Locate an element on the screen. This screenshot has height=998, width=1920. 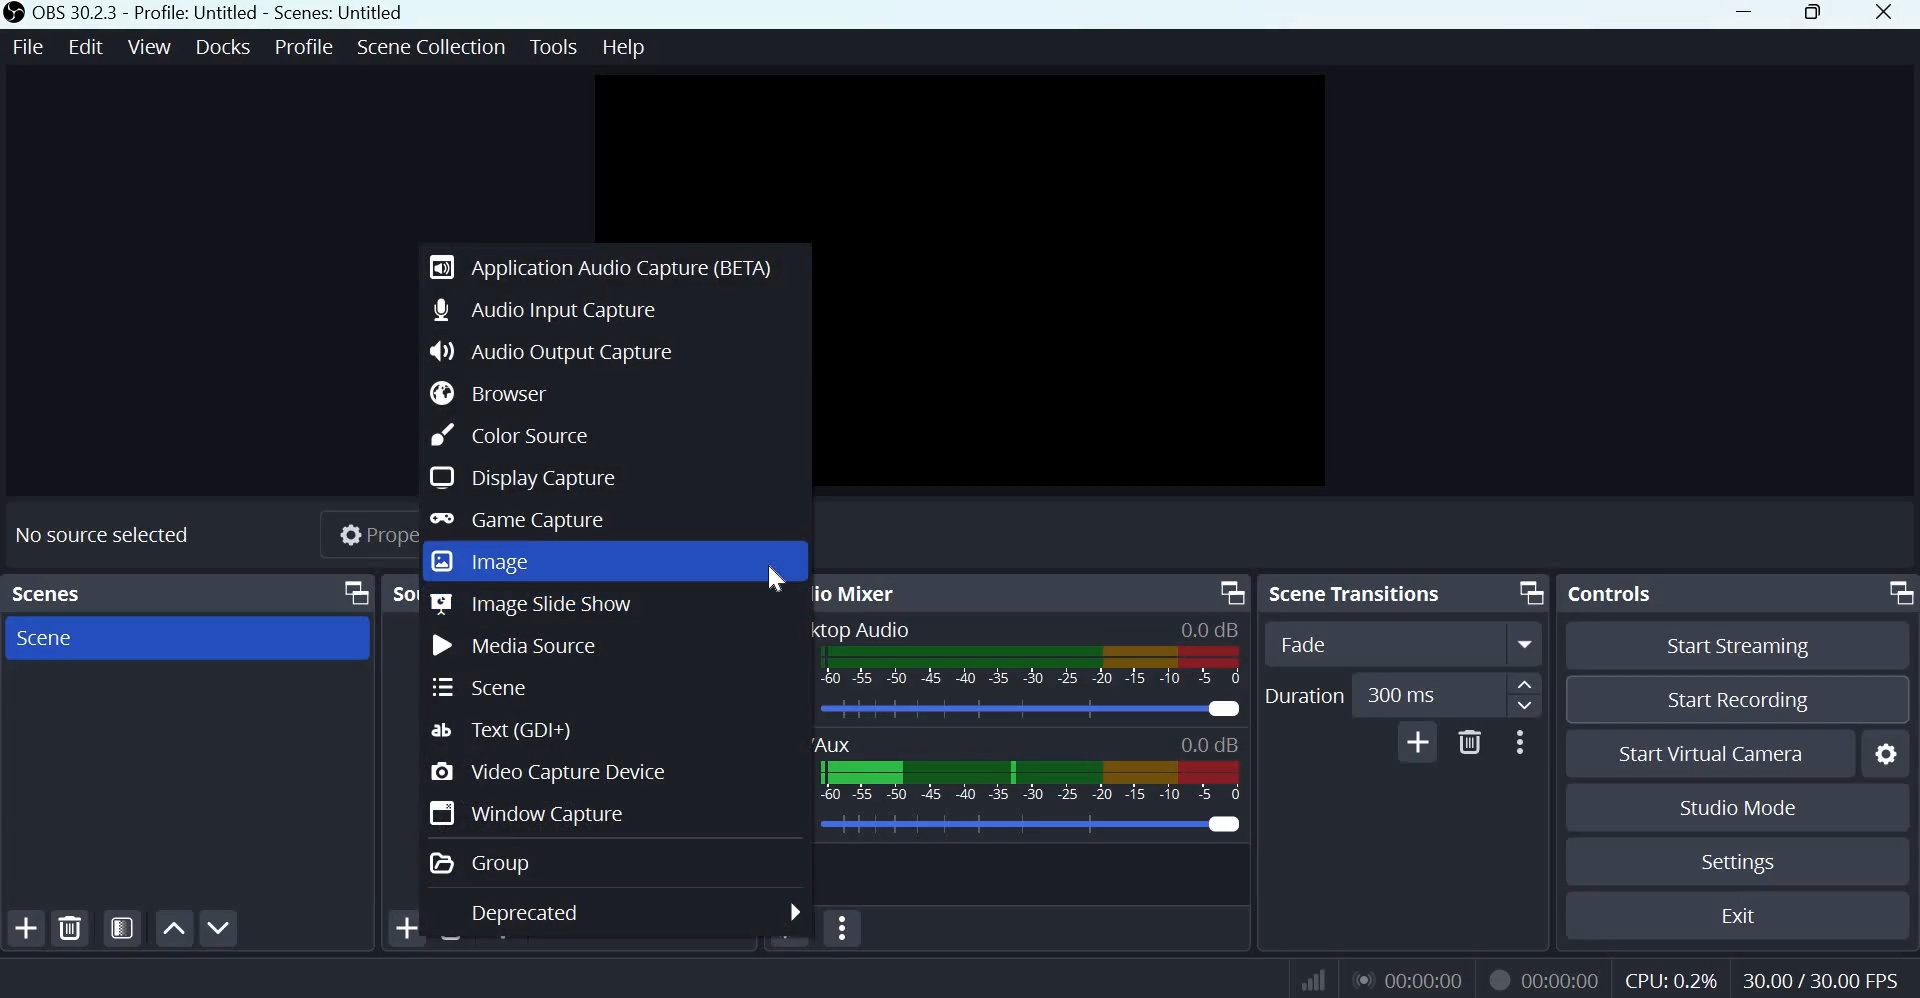
OBS 30.2.3 - Profile: Untitled - Scenes: Untitled is located at coordinates (203, 13).